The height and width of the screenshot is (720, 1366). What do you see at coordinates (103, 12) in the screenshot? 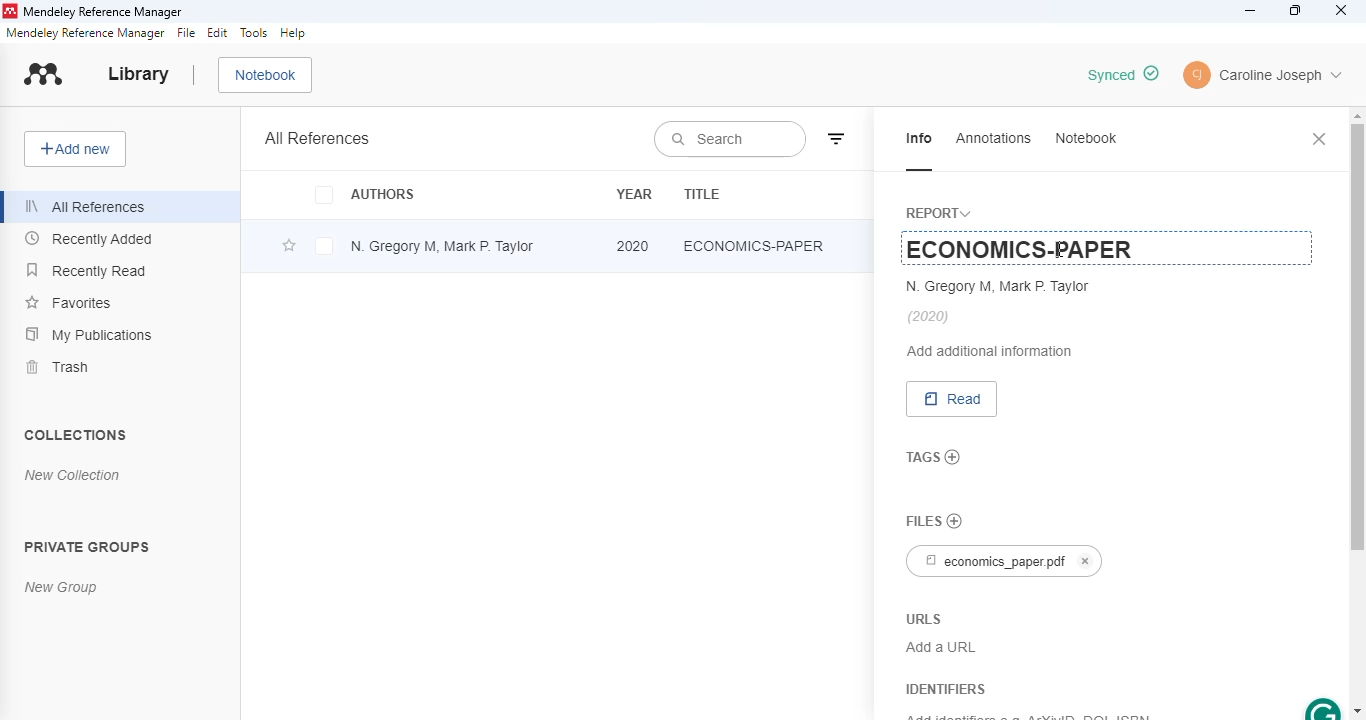
I see `mendeley reference manager` at bounding box center [103, 12].